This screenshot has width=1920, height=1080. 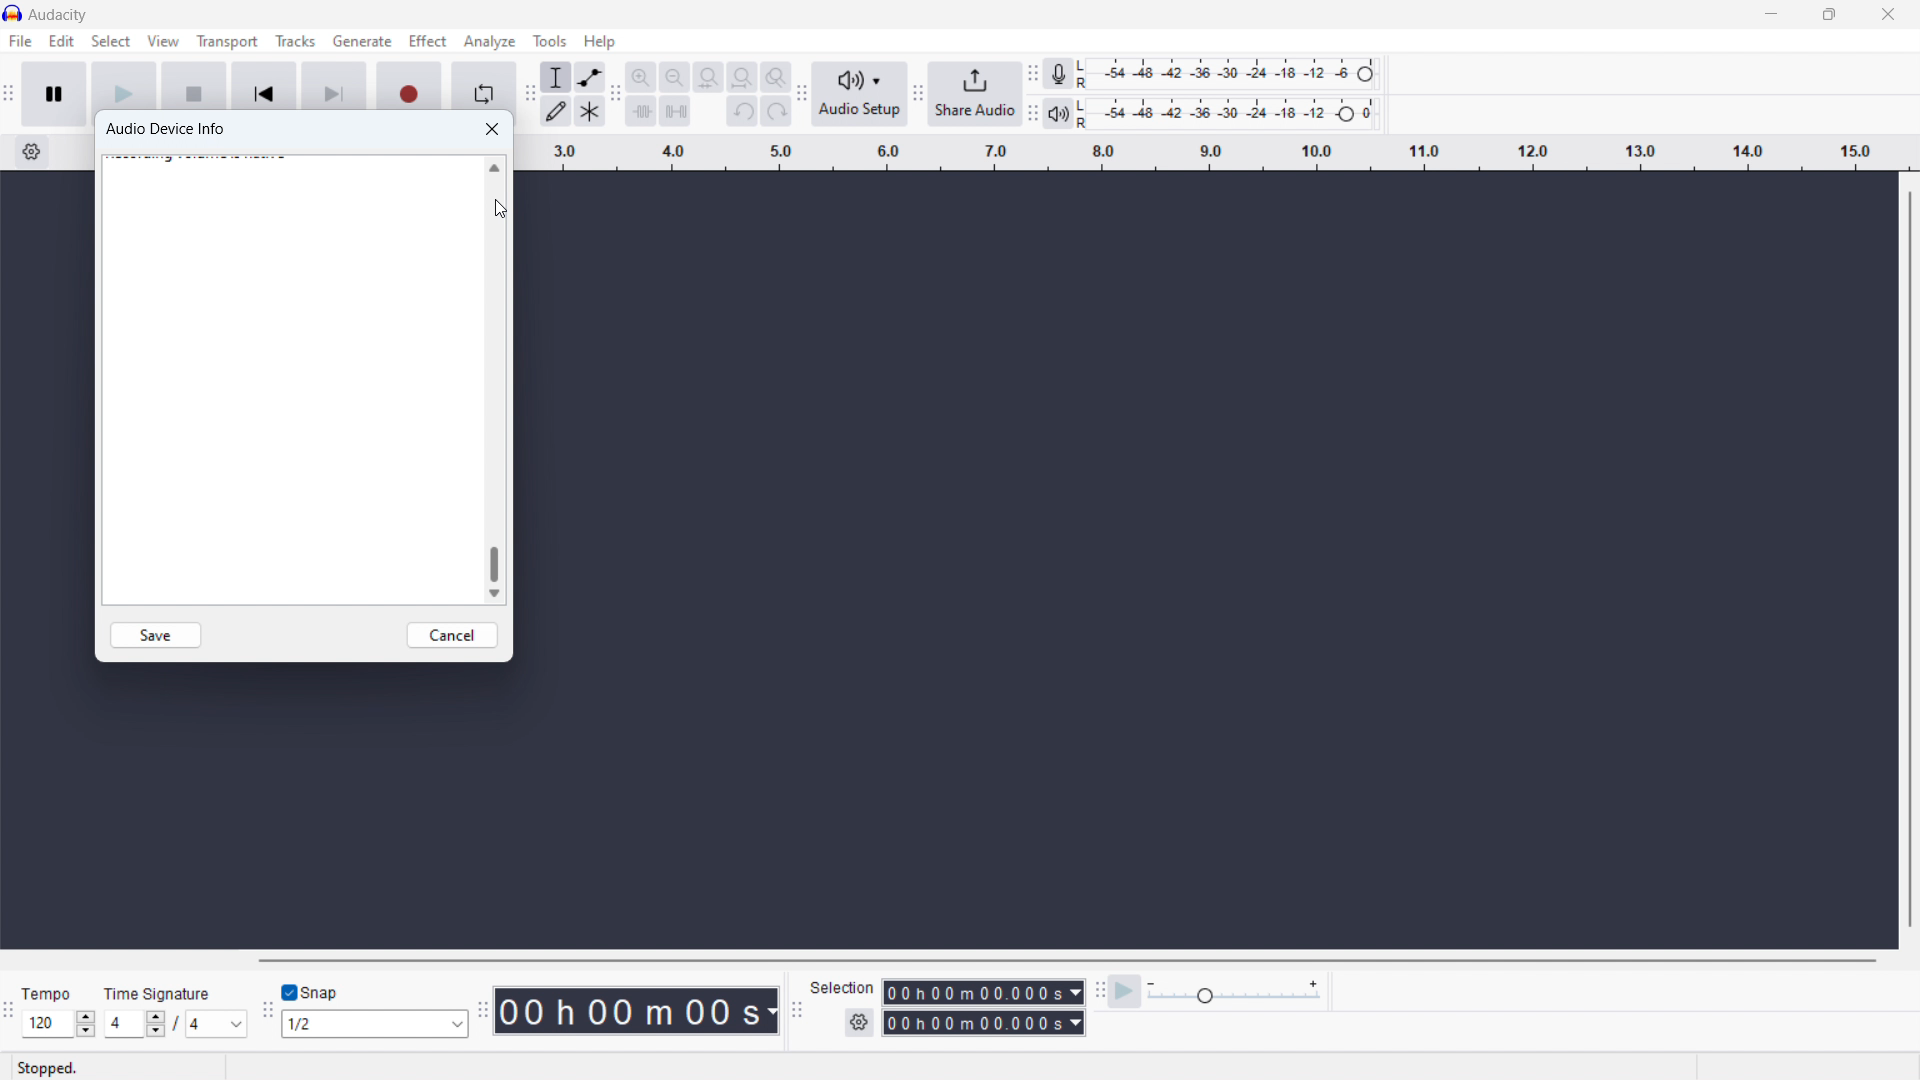 I want to click on Vertical scroll bar, so click(x=1905, y=565).